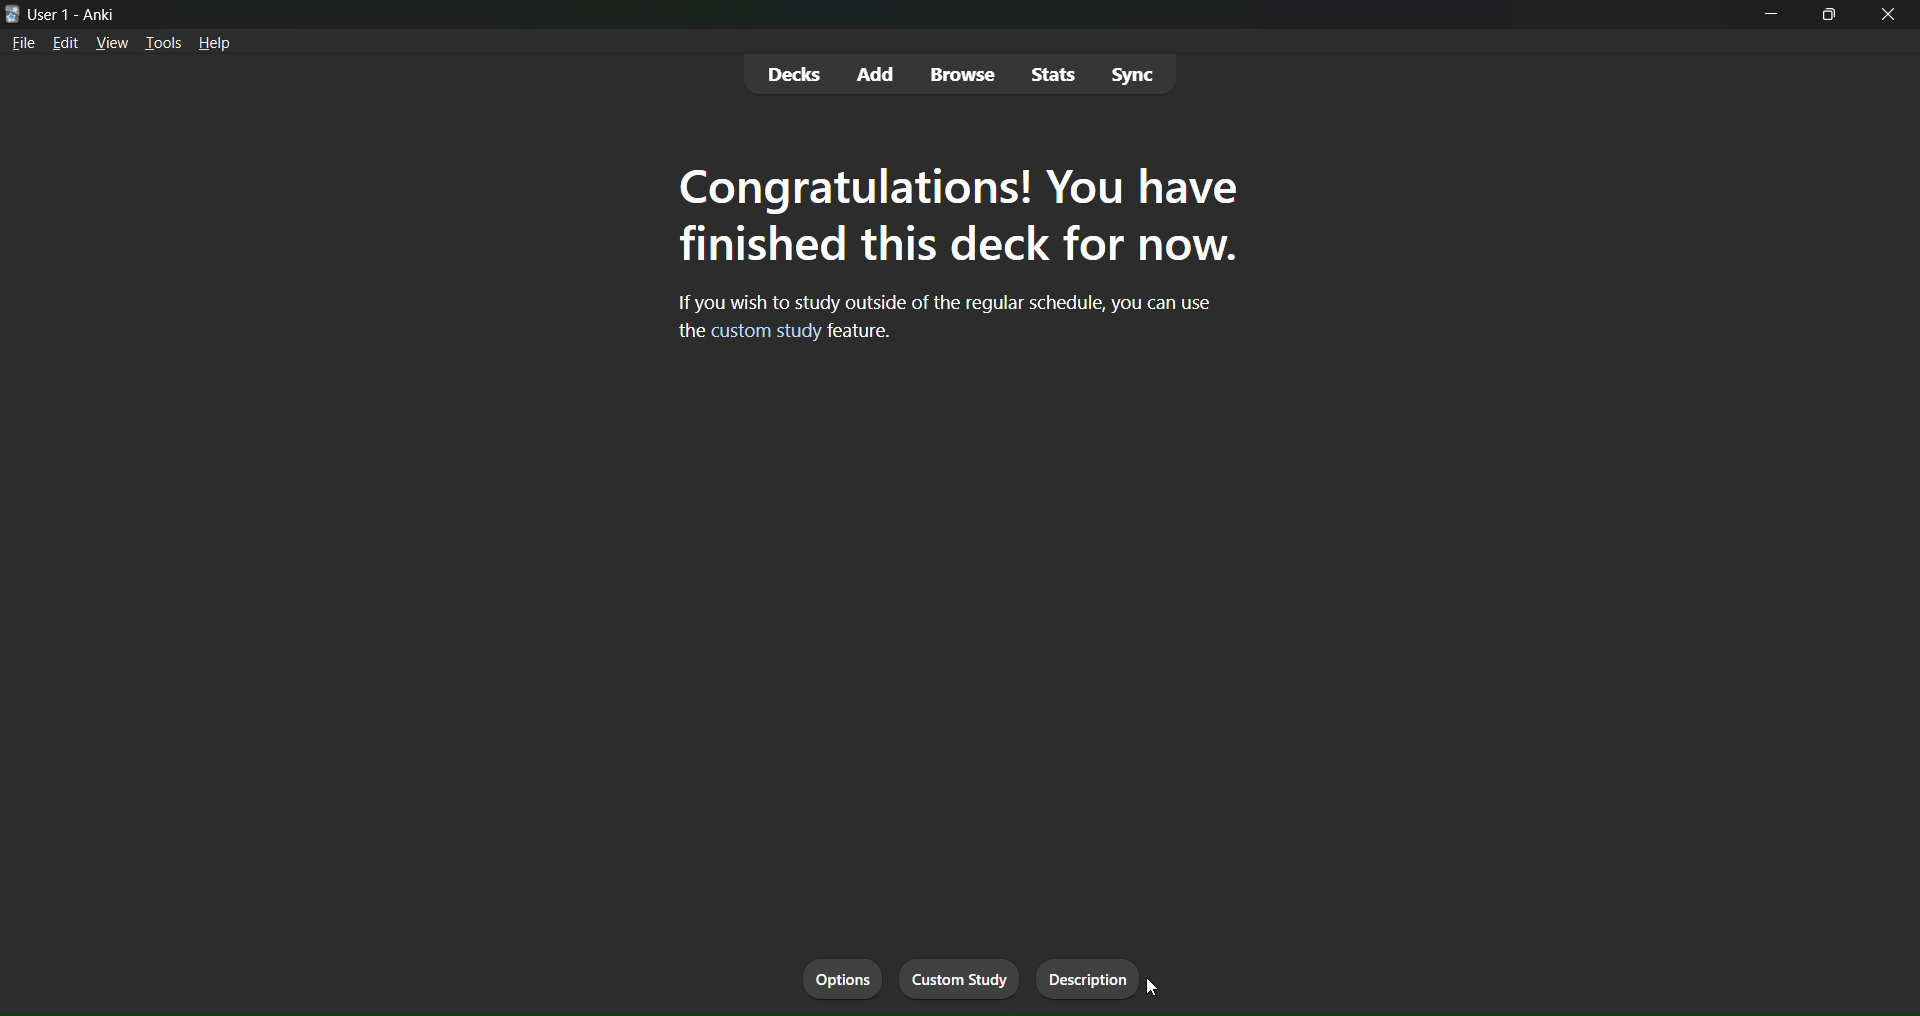 Image resolution: width=1920 pixels, height=1016 pixels. What do you see at coordinates (863, 332) in the screenshot?
I see `feature.` at bounding box center [863, 332].